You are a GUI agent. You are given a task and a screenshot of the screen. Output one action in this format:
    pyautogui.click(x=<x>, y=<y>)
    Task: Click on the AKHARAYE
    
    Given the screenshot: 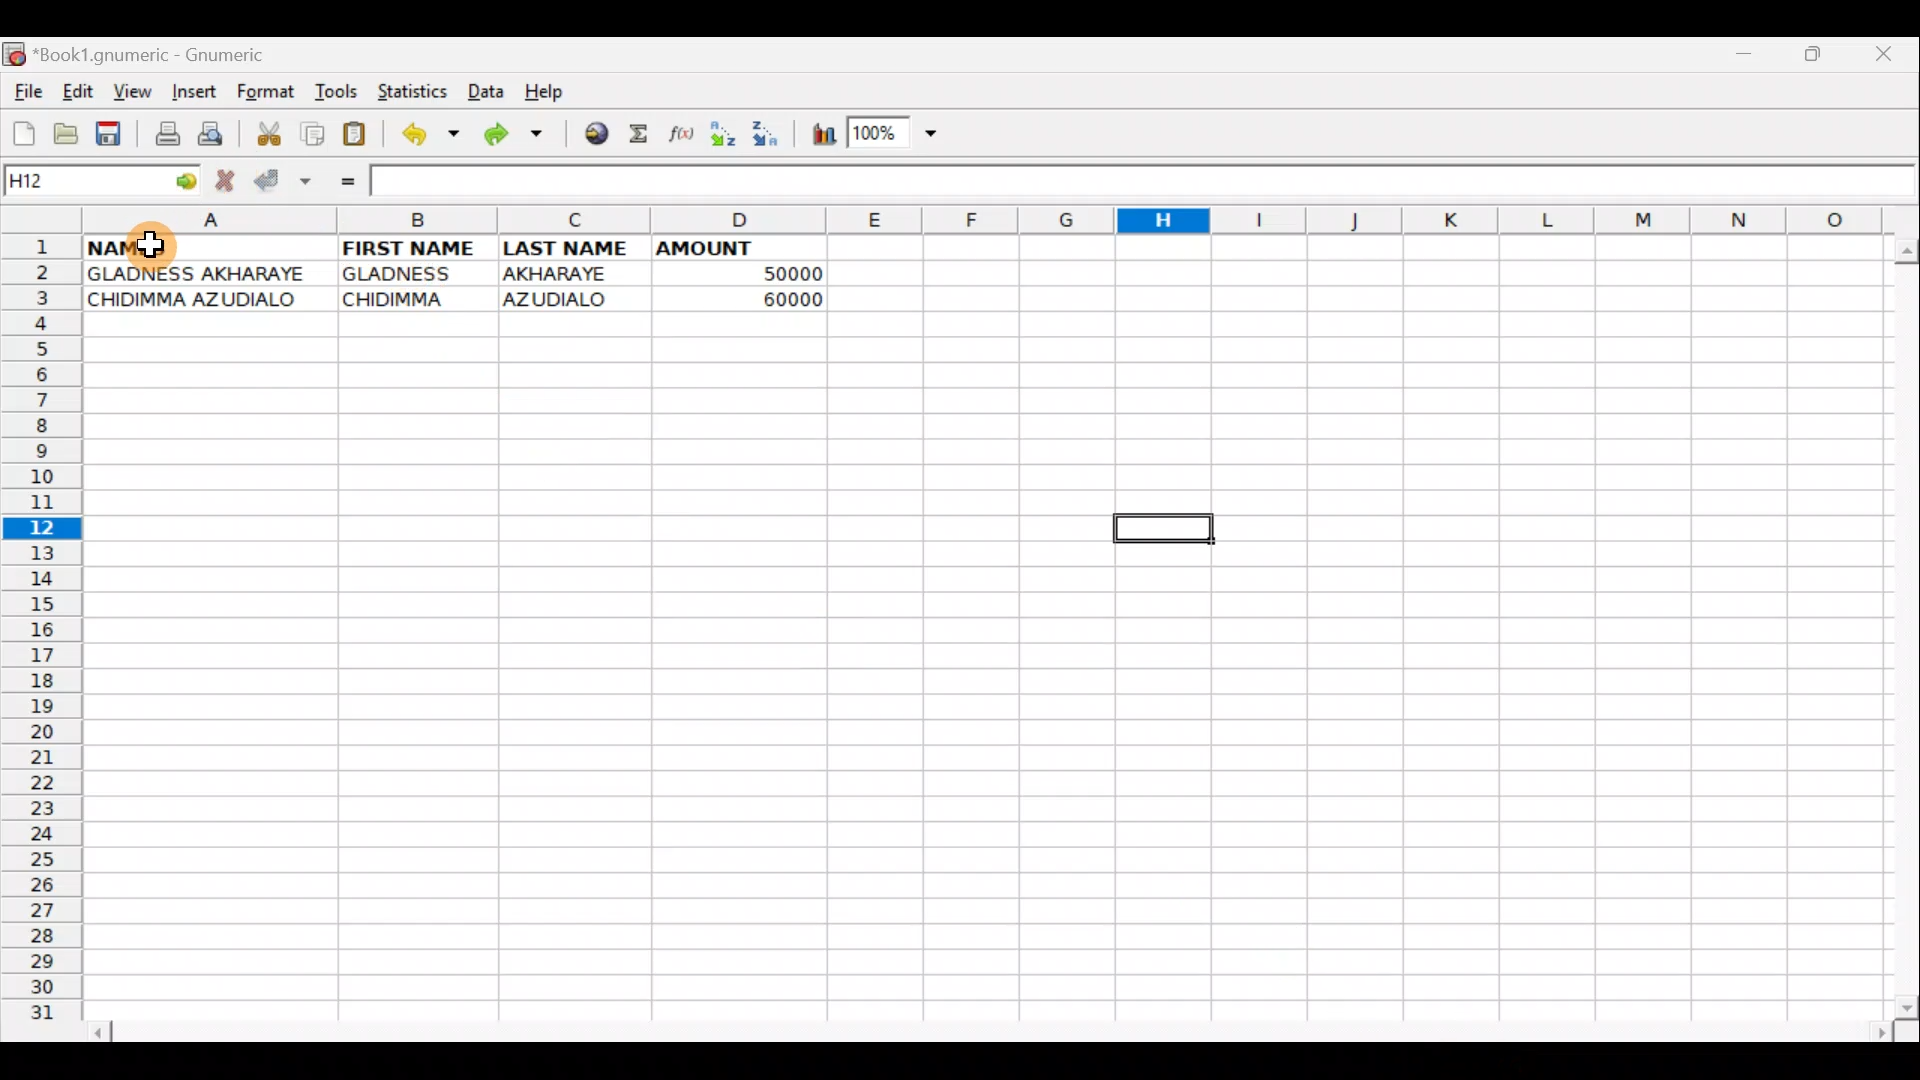 What is the action you would take?
    pyautogui.click(x=572, y=277)
    